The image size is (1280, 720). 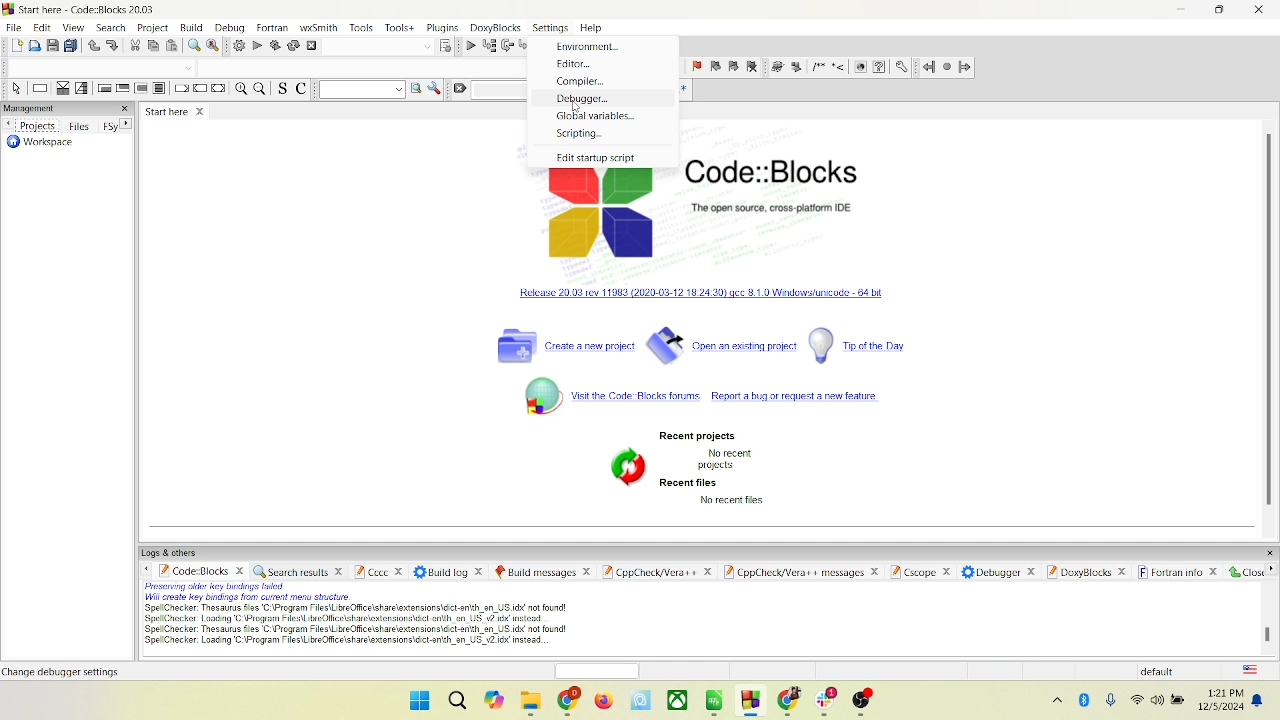 I want to click on search, so click(x=456, y=703).